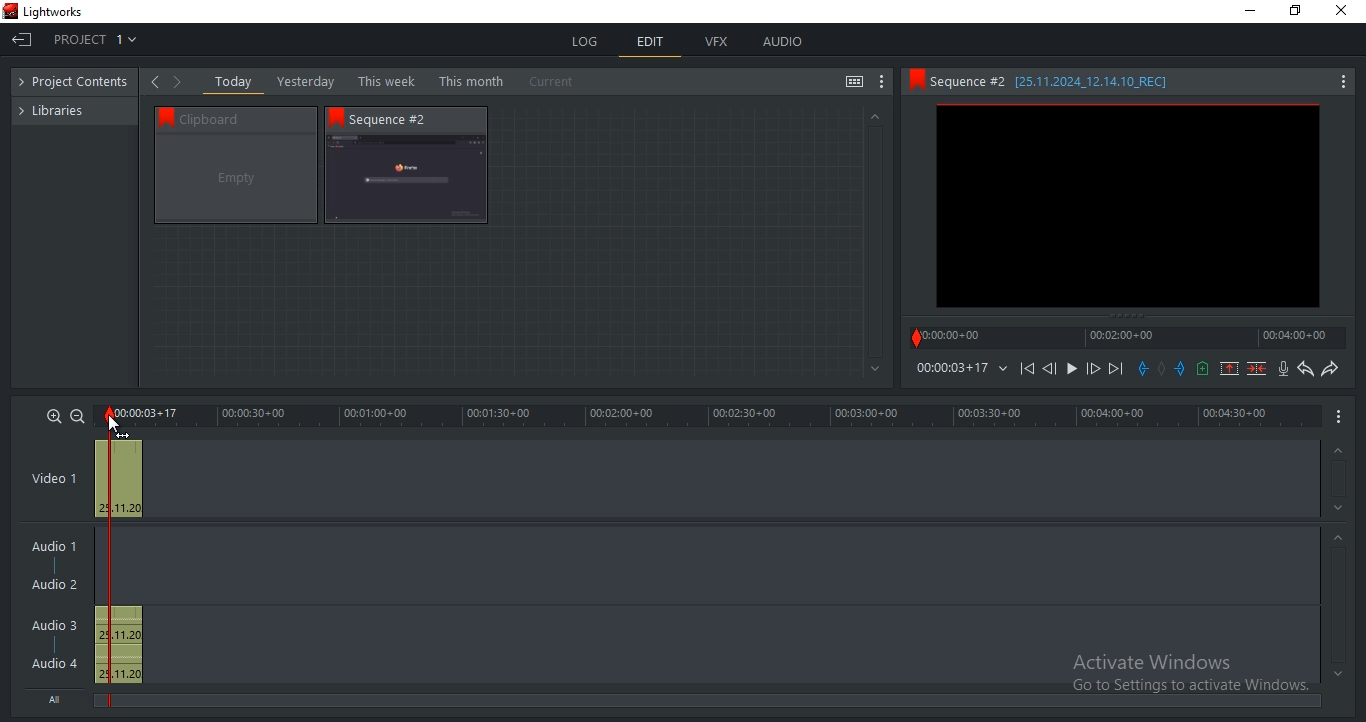 The width and height of the screenshot is (1366, 722). What do you see at coordinates (1341, 511) in the screenshot?
I see `Greyed out down arrow` at bounding box center [1341, 511].